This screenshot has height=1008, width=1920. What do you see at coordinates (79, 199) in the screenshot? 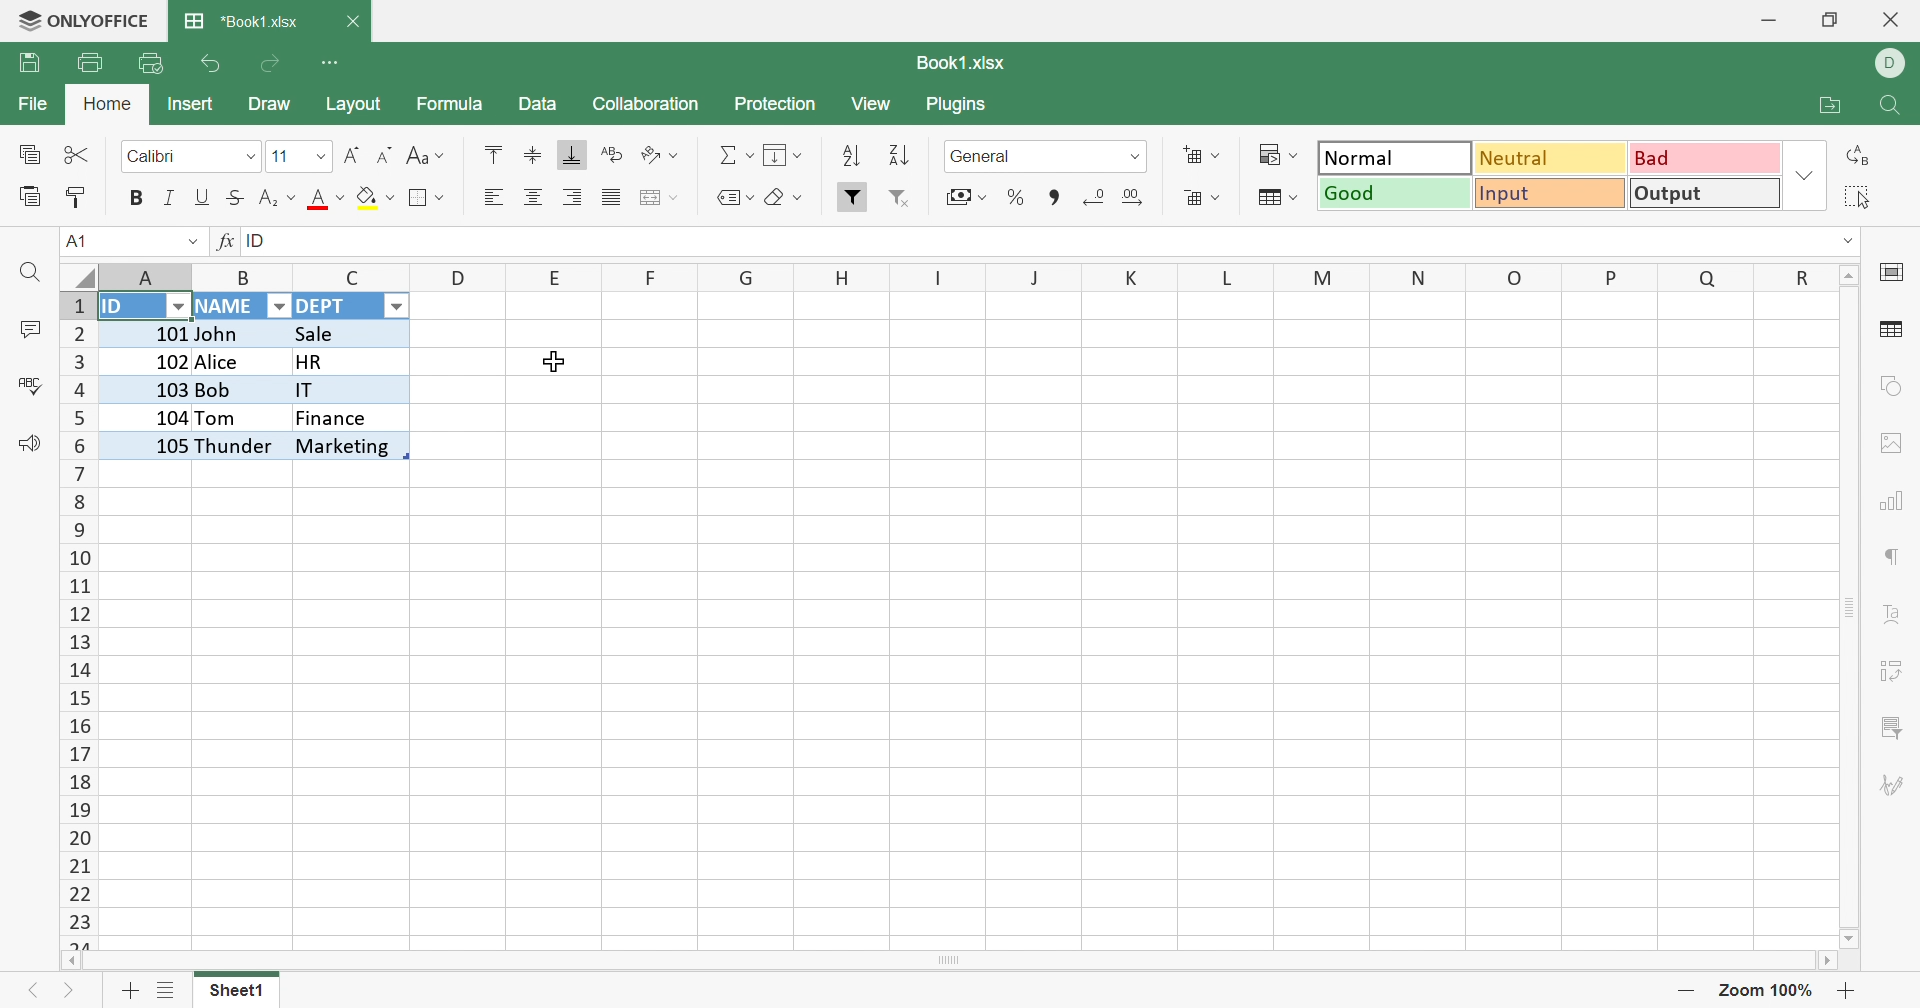
I see `Copy Style` at bounding box center [79, 199].